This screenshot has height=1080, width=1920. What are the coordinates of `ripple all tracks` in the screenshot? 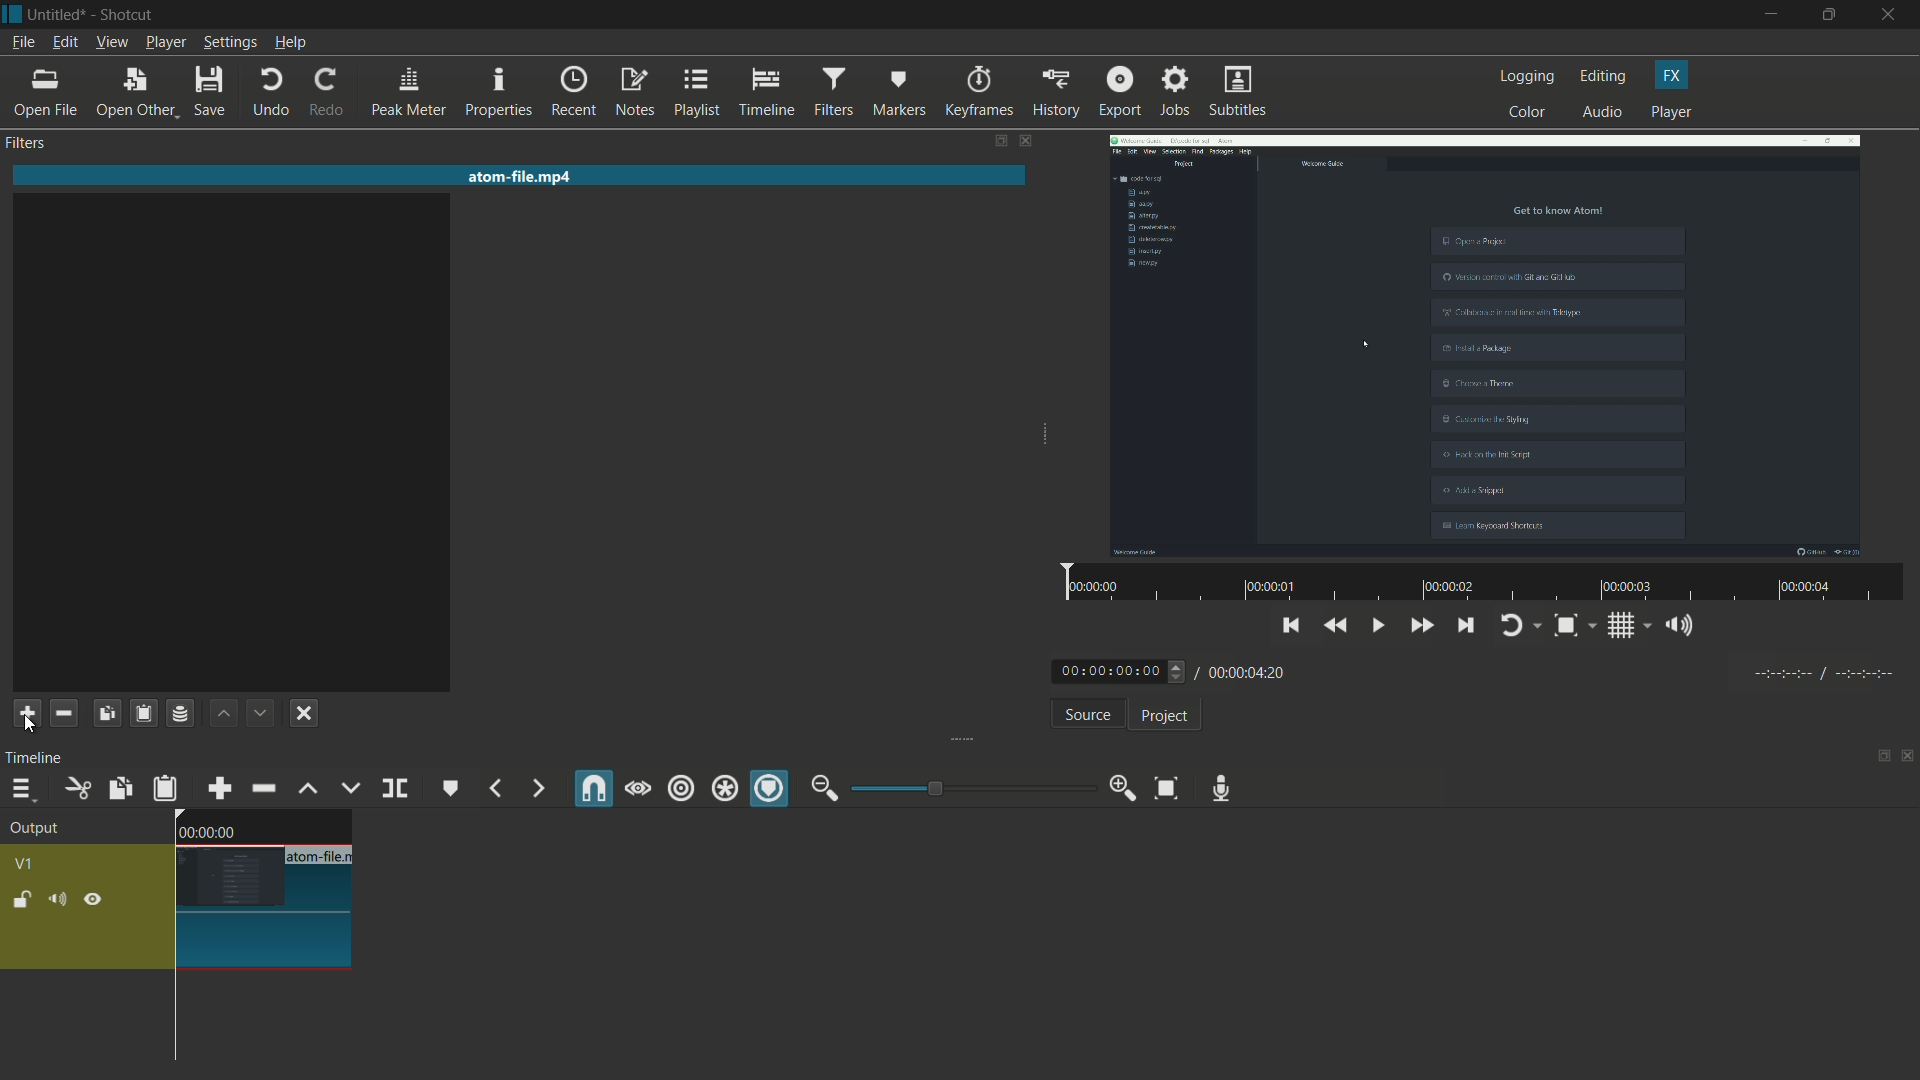 It's located at (723, 791).